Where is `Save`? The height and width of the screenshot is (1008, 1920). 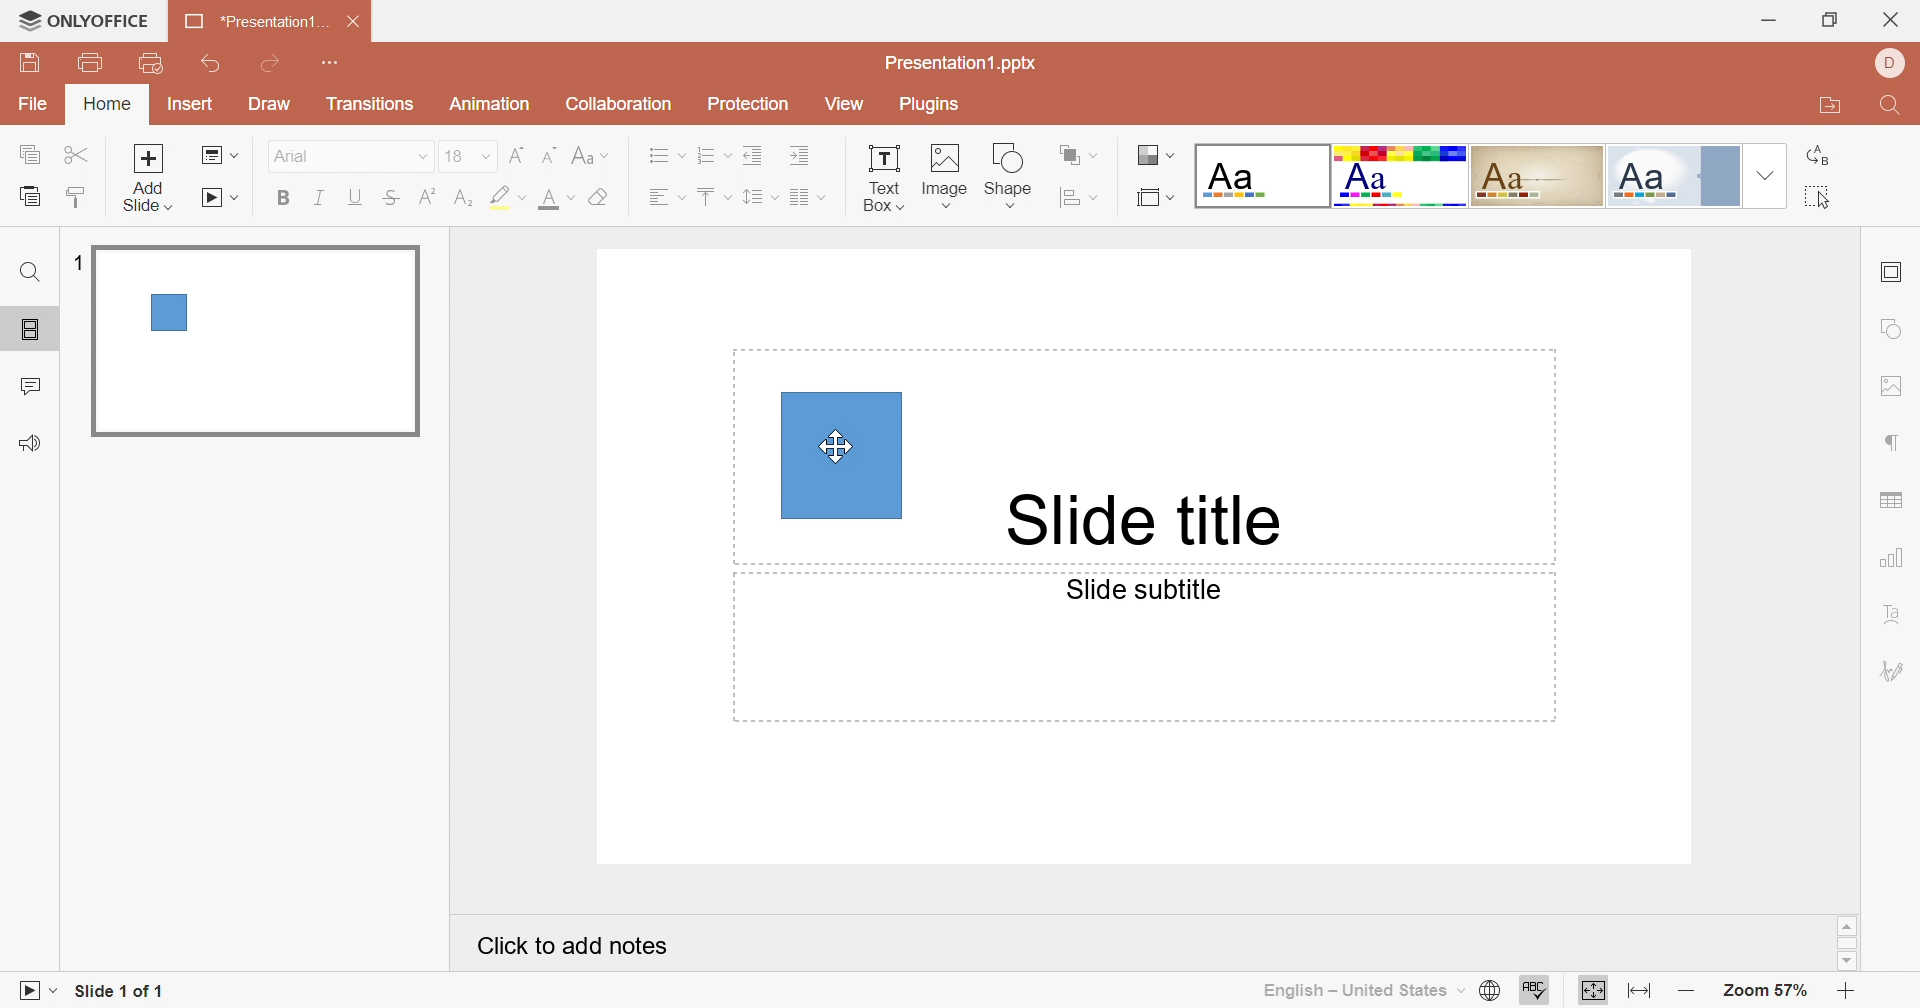 Save is located at coordinates (31, 65).